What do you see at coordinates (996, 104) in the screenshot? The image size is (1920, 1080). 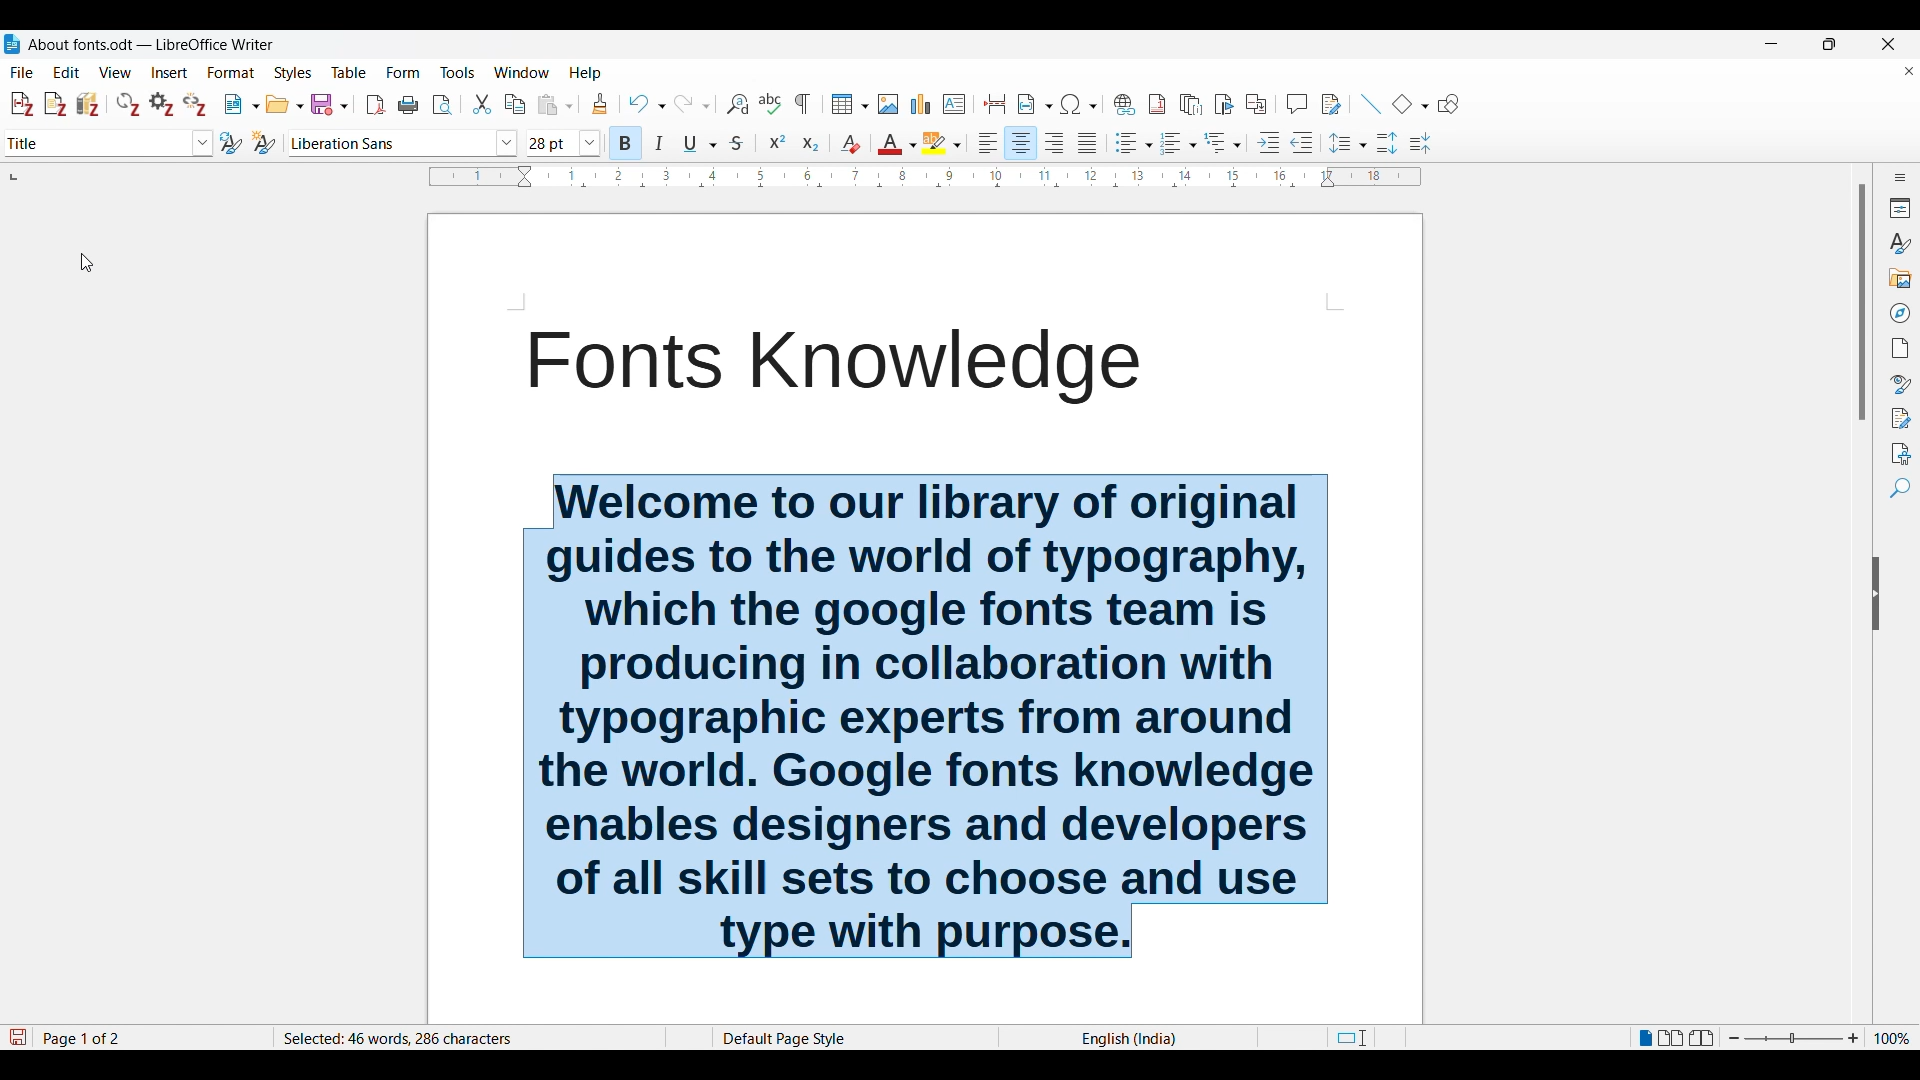 I see `Insert page break` at bounding box center [996, 104].